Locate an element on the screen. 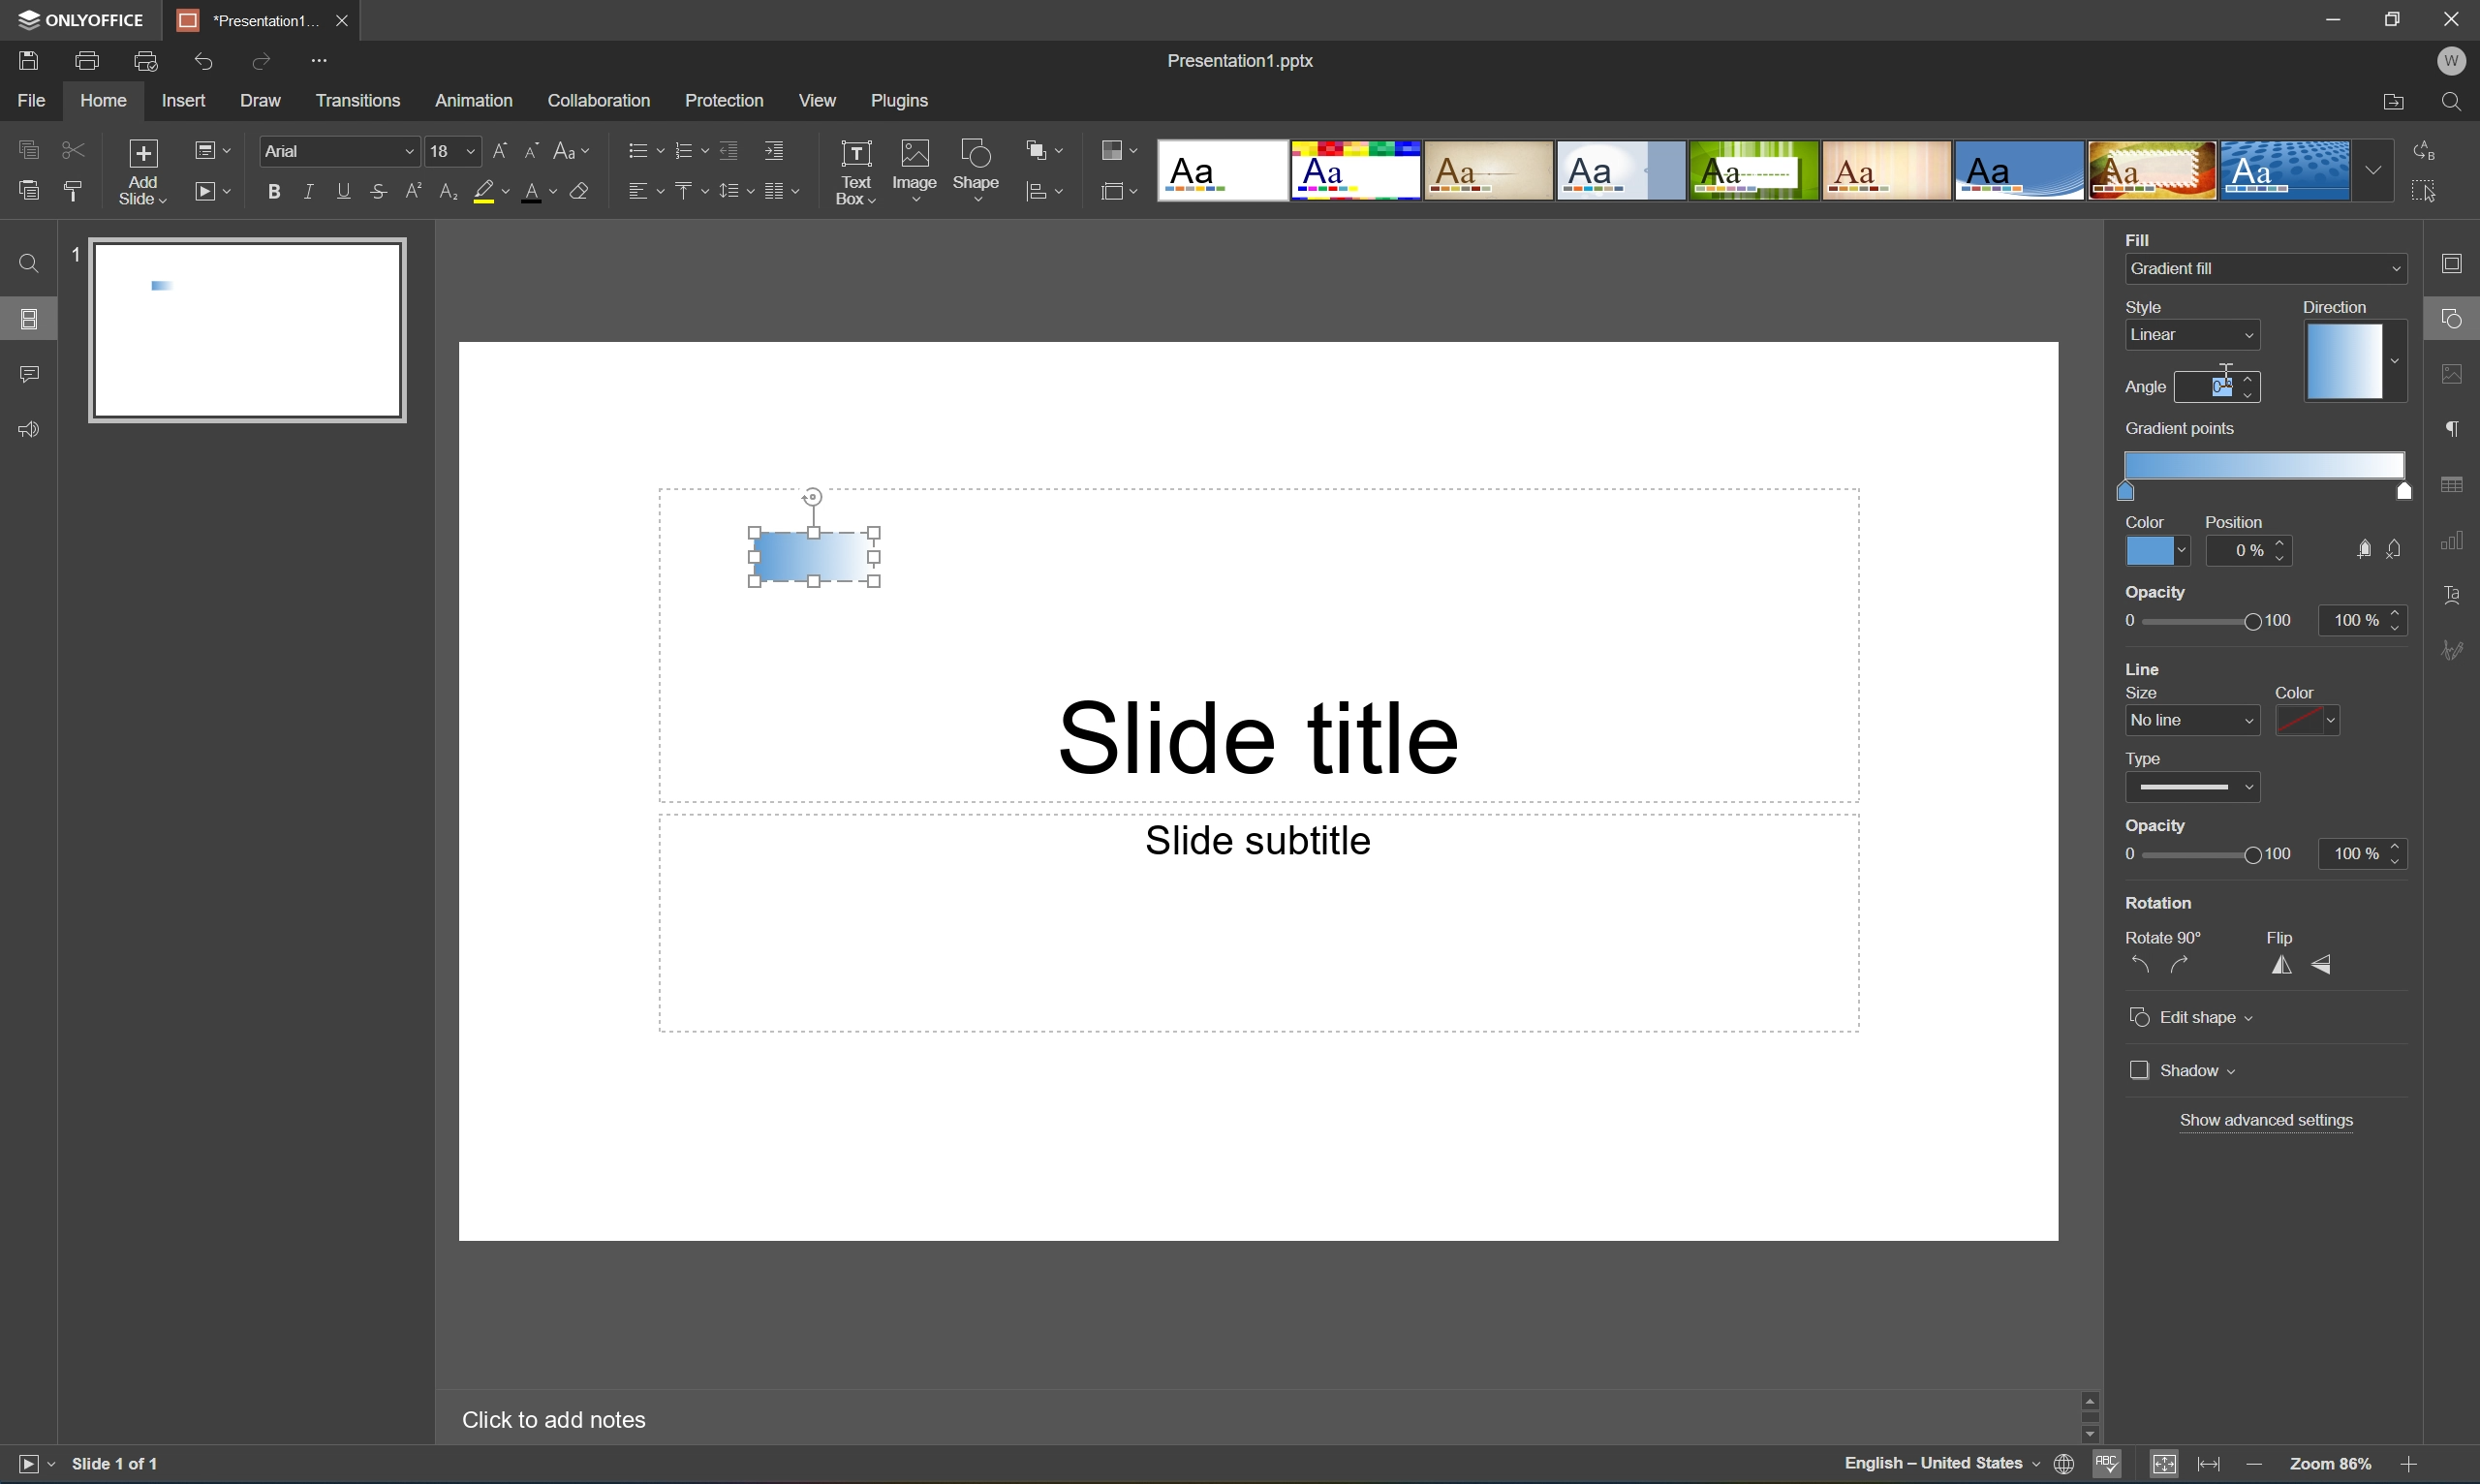 This screenshot has width=2480, height=1484. Close is located at coordinates (340, 17).